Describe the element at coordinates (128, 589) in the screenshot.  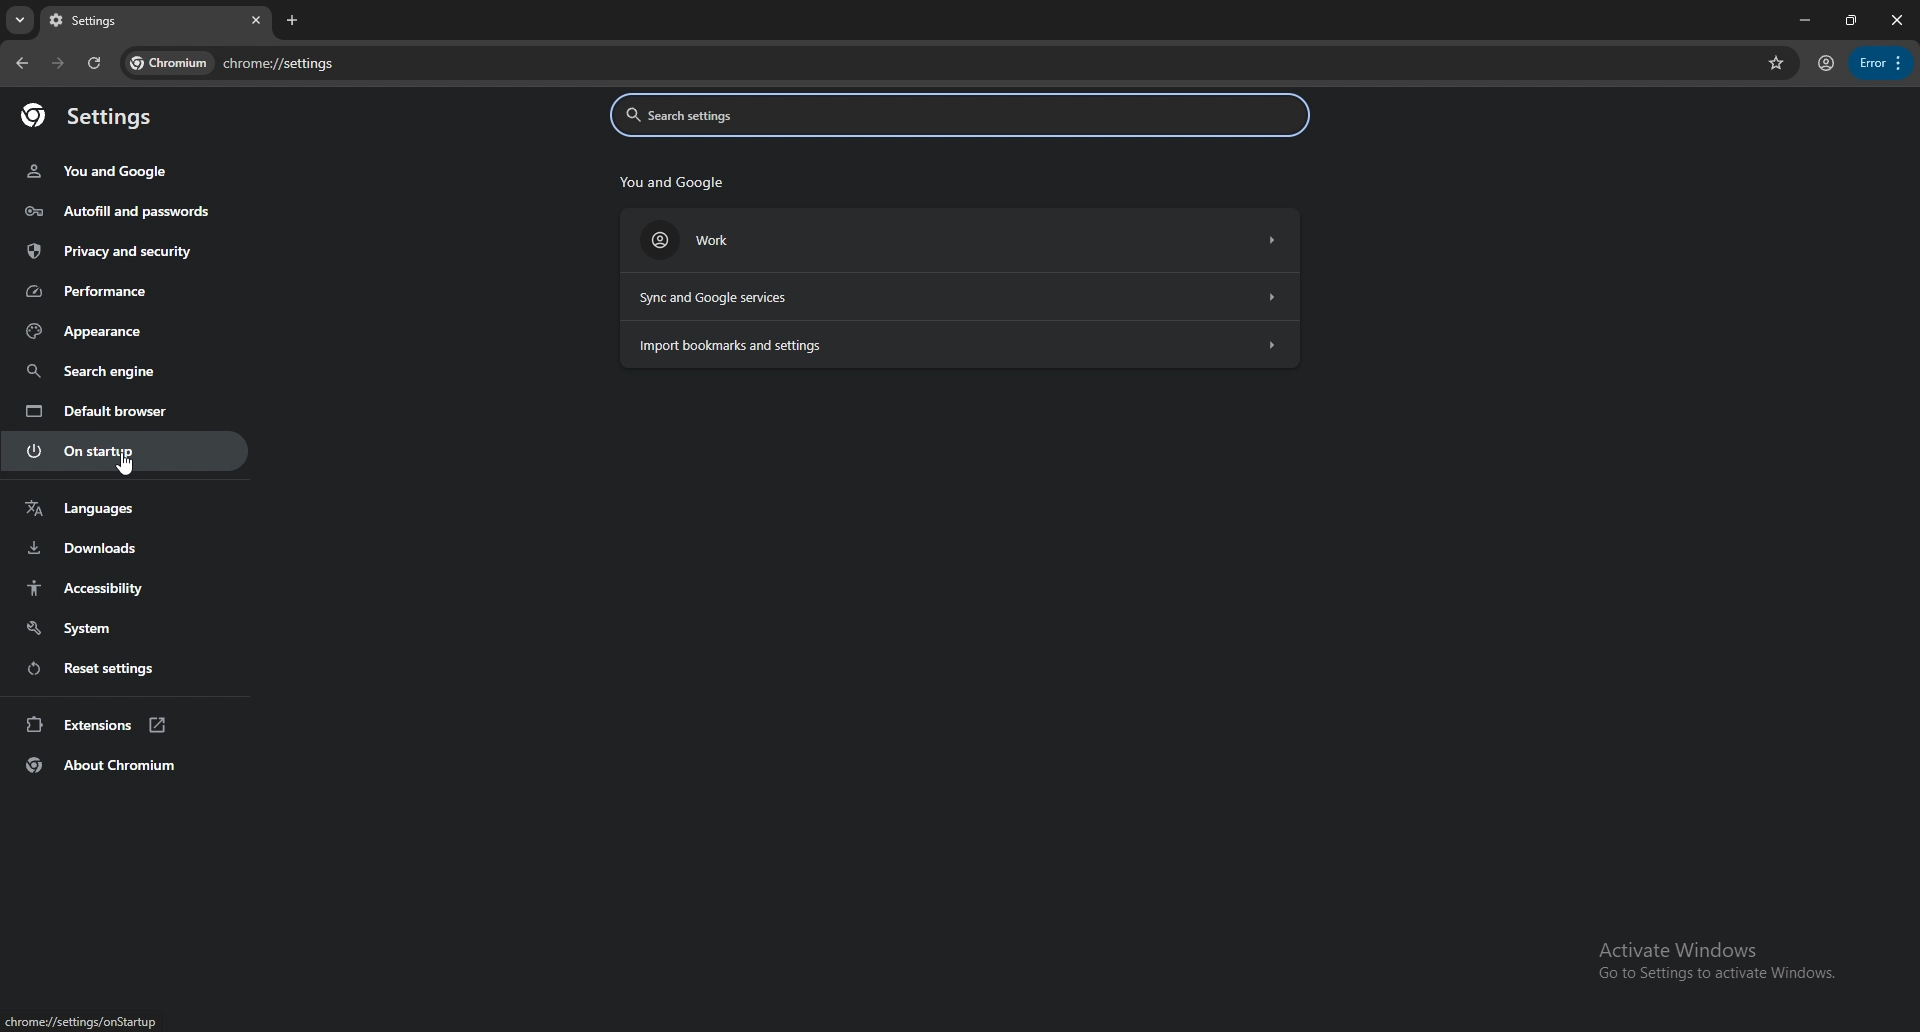
I see `accessibility` at that location.